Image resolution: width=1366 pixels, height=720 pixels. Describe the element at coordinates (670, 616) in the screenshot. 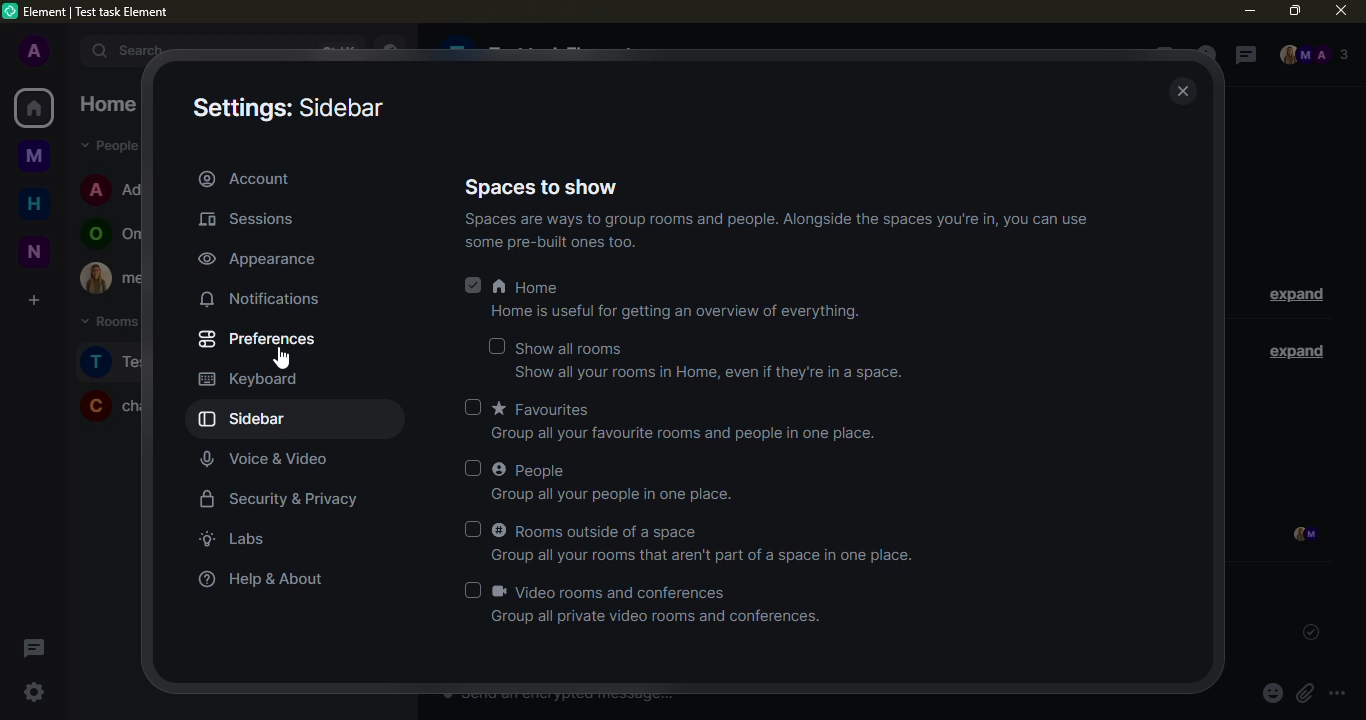

I see `info` at that location.